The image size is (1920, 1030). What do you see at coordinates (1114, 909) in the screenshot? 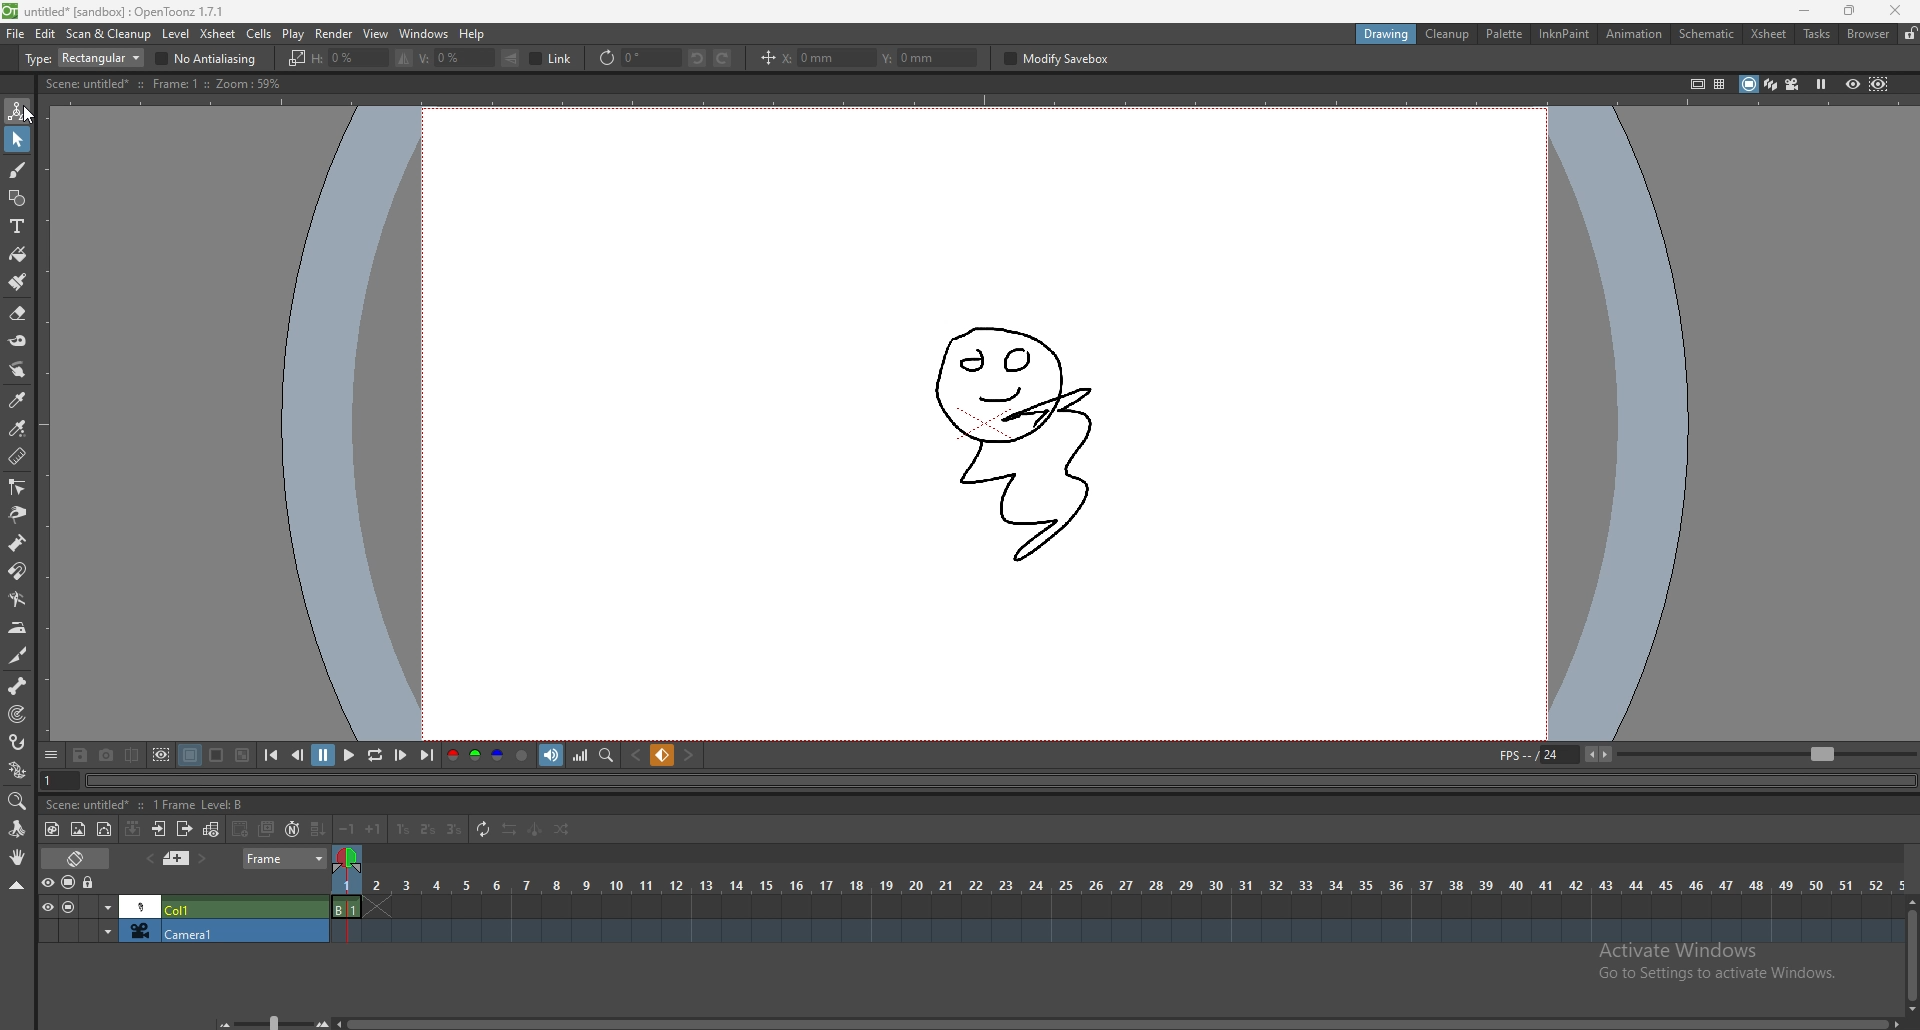
I see `column 1 timeline` at bounding box center [1114, 909].